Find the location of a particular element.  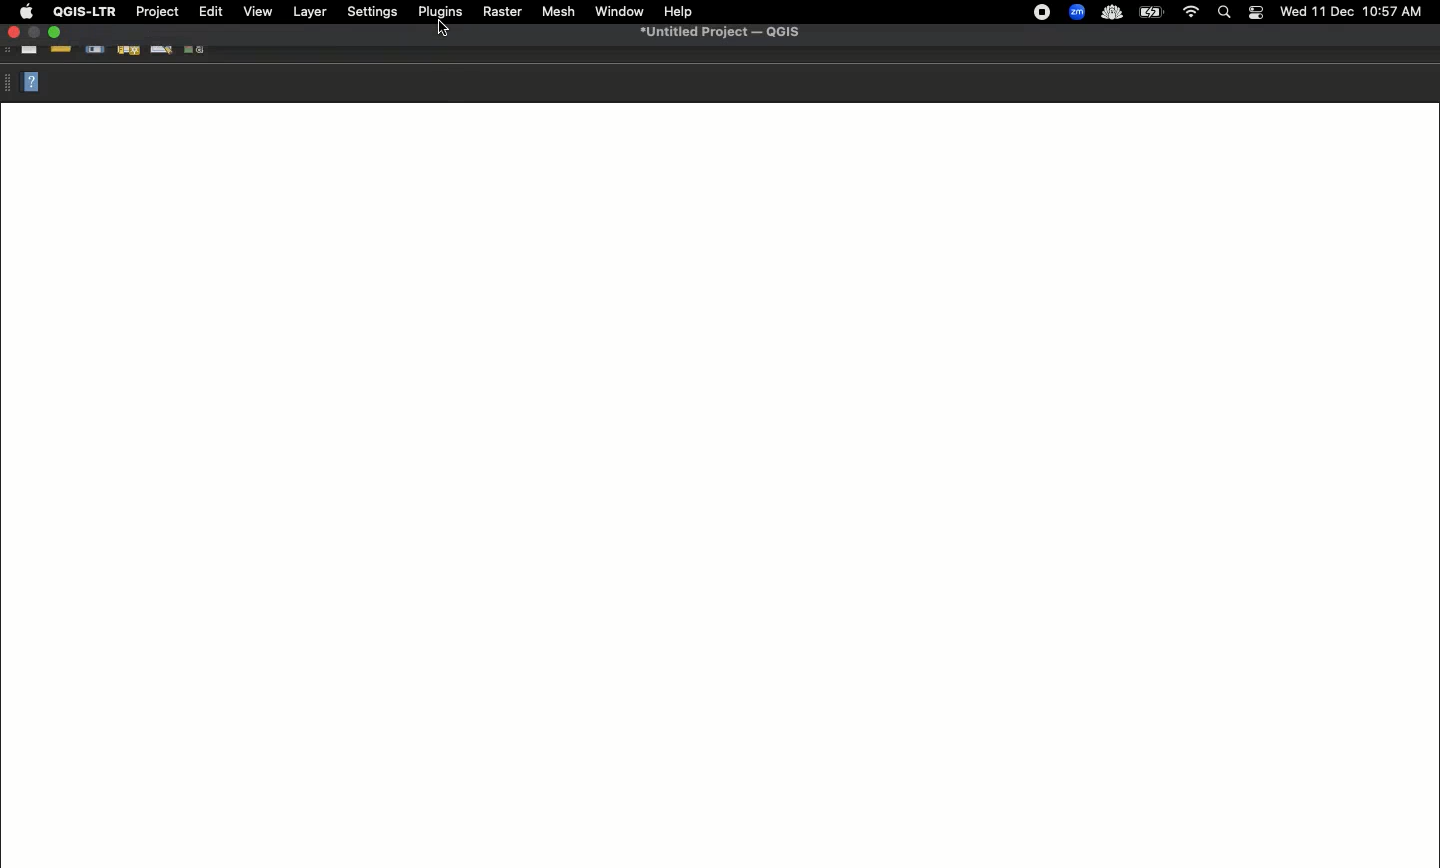

cursor is located at coordinates (440, 30).